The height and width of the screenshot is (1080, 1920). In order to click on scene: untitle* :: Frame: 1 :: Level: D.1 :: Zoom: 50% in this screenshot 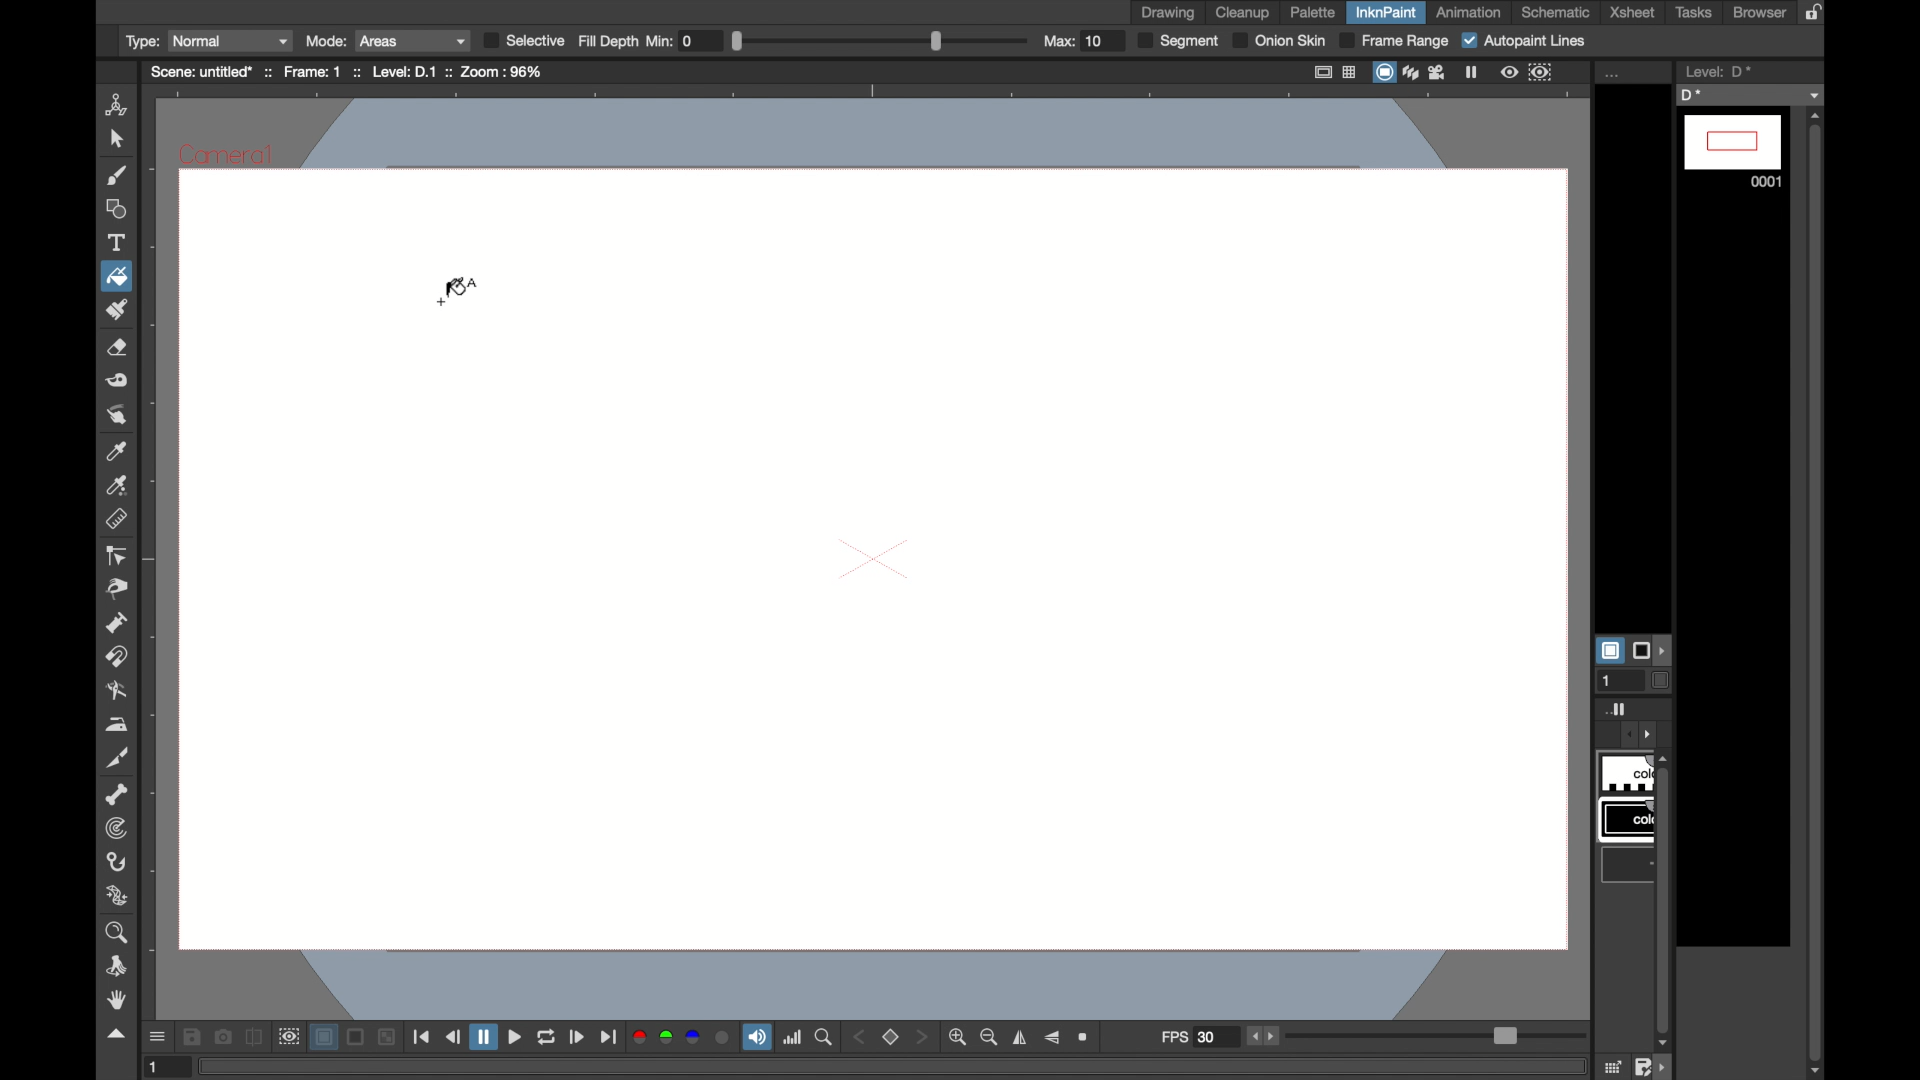, I will do `click(344, 72)`.